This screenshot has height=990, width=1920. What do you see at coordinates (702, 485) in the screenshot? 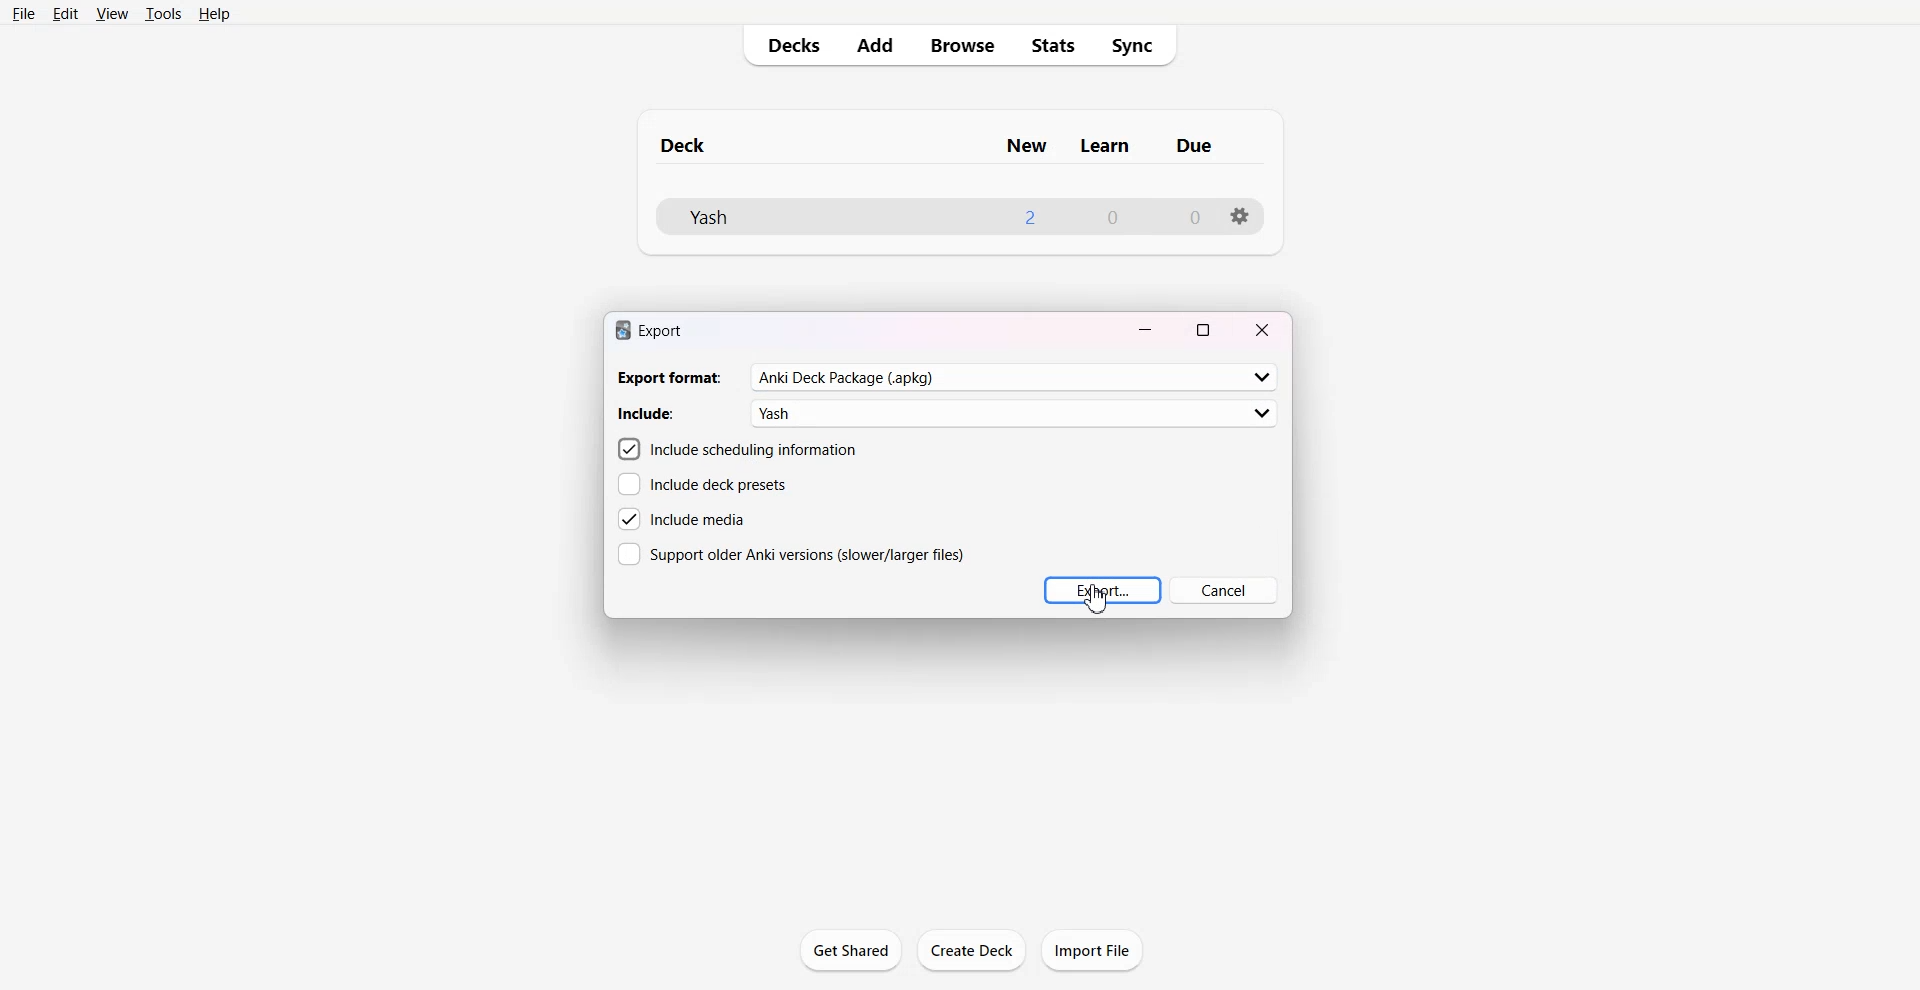
I see `Include deck presets` at bounding box center [702, 485].